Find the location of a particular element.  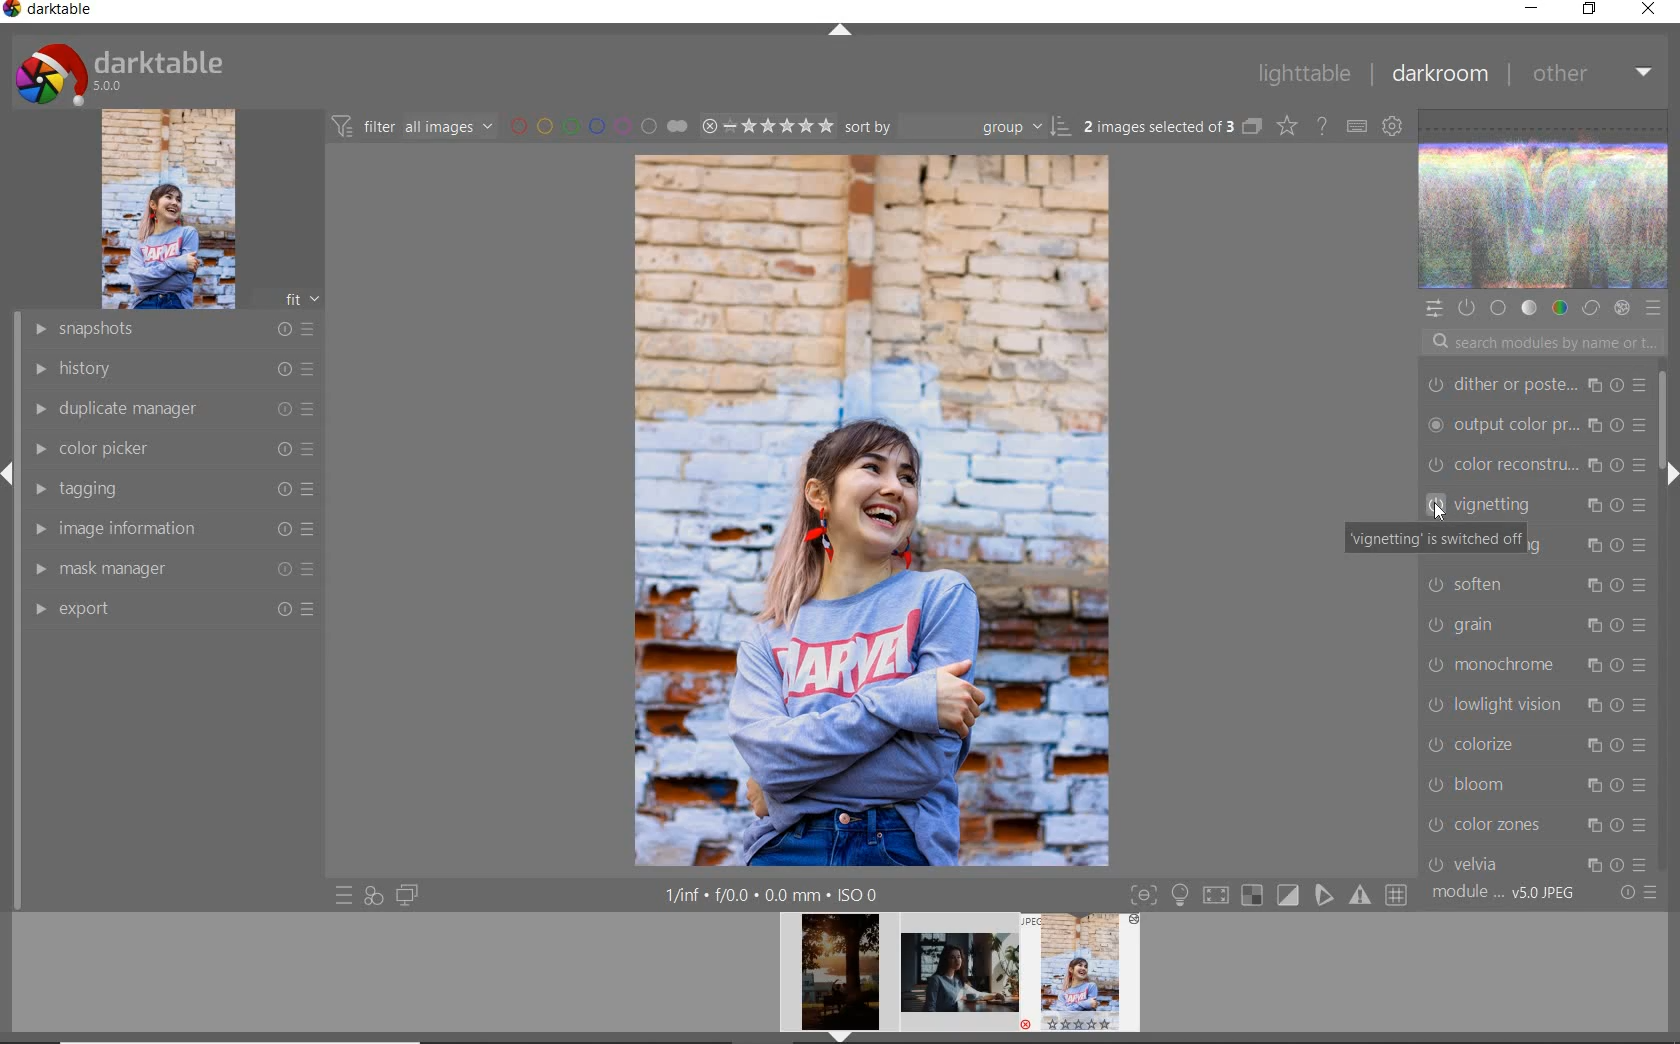

system logo and name is located at coordinates (123, 71).